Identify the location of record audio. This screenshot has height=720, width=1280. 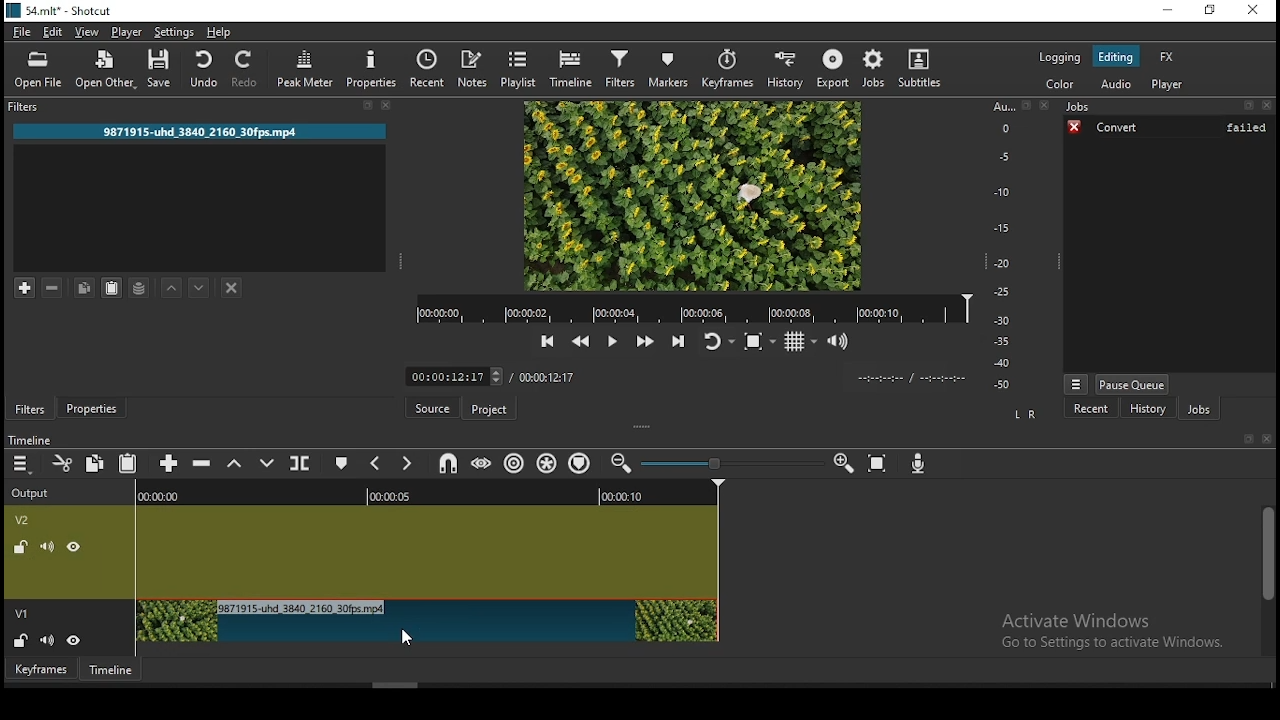
(917, 465).